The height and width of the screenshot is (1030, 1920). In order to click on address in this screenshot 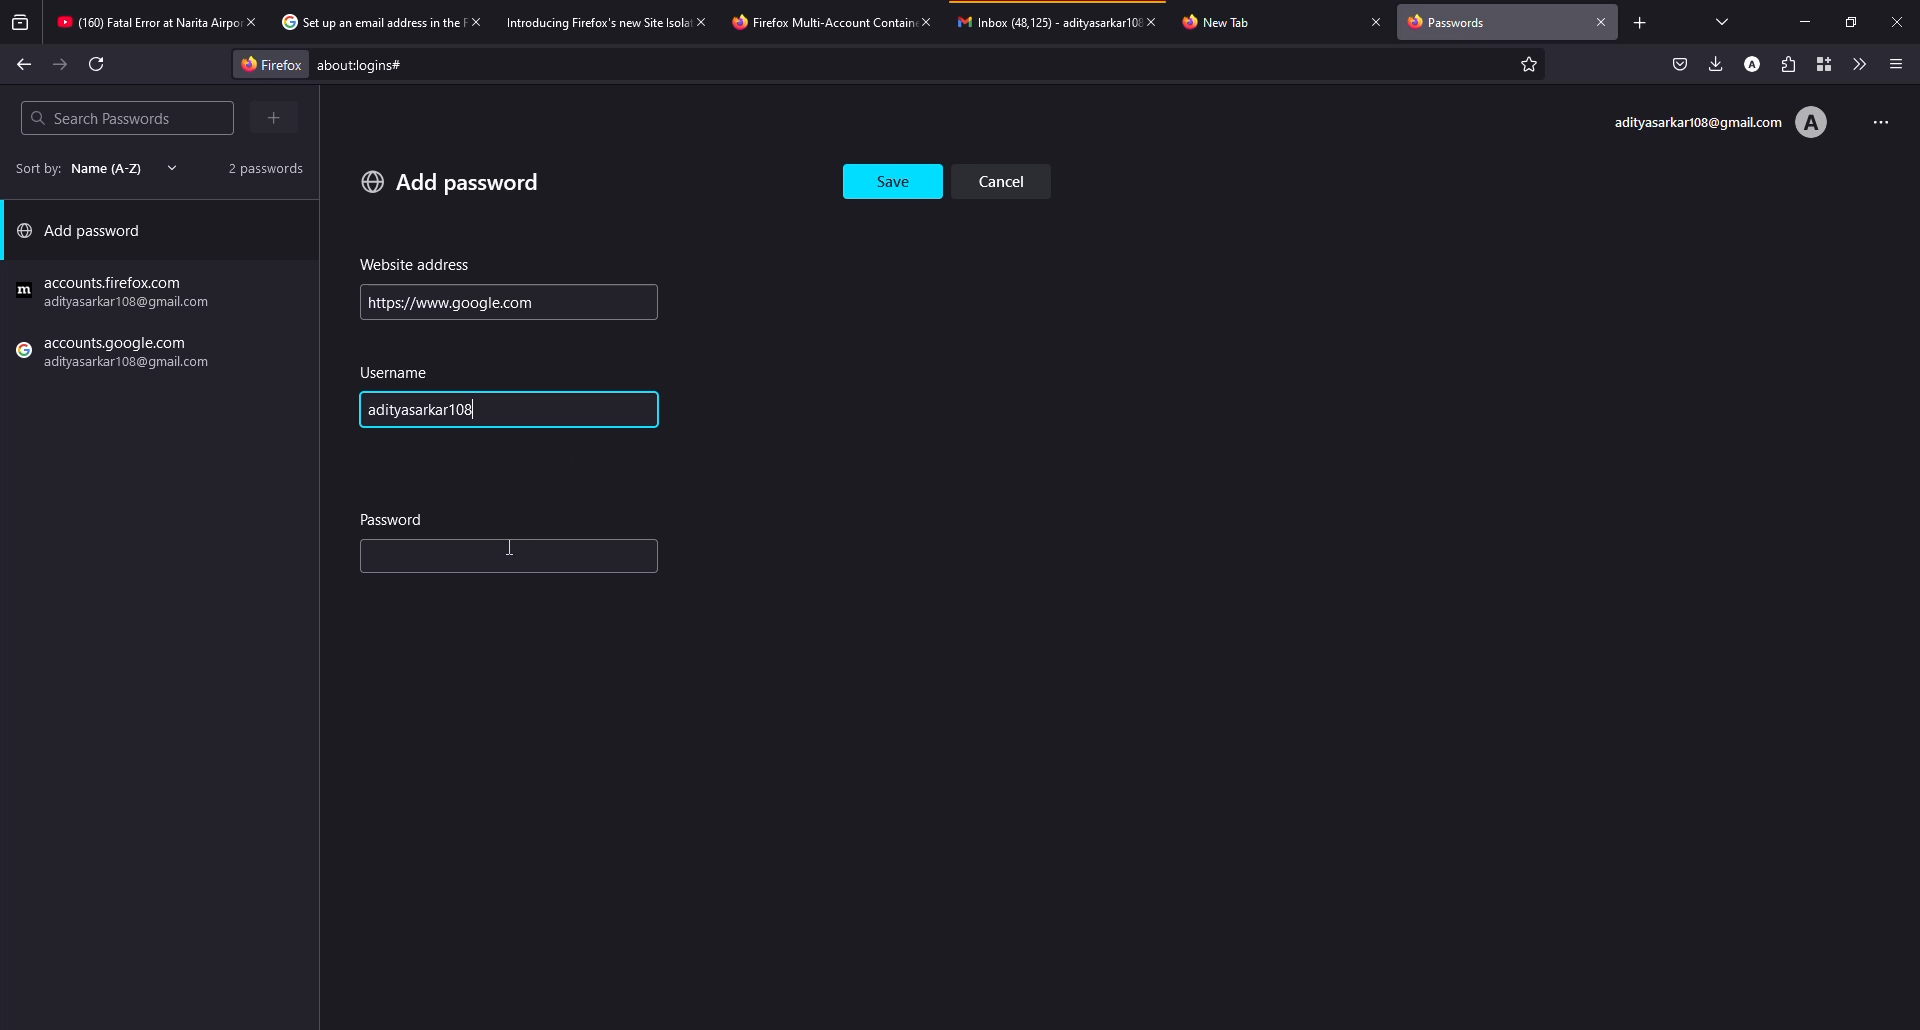, I will do `click(416, 265)`.